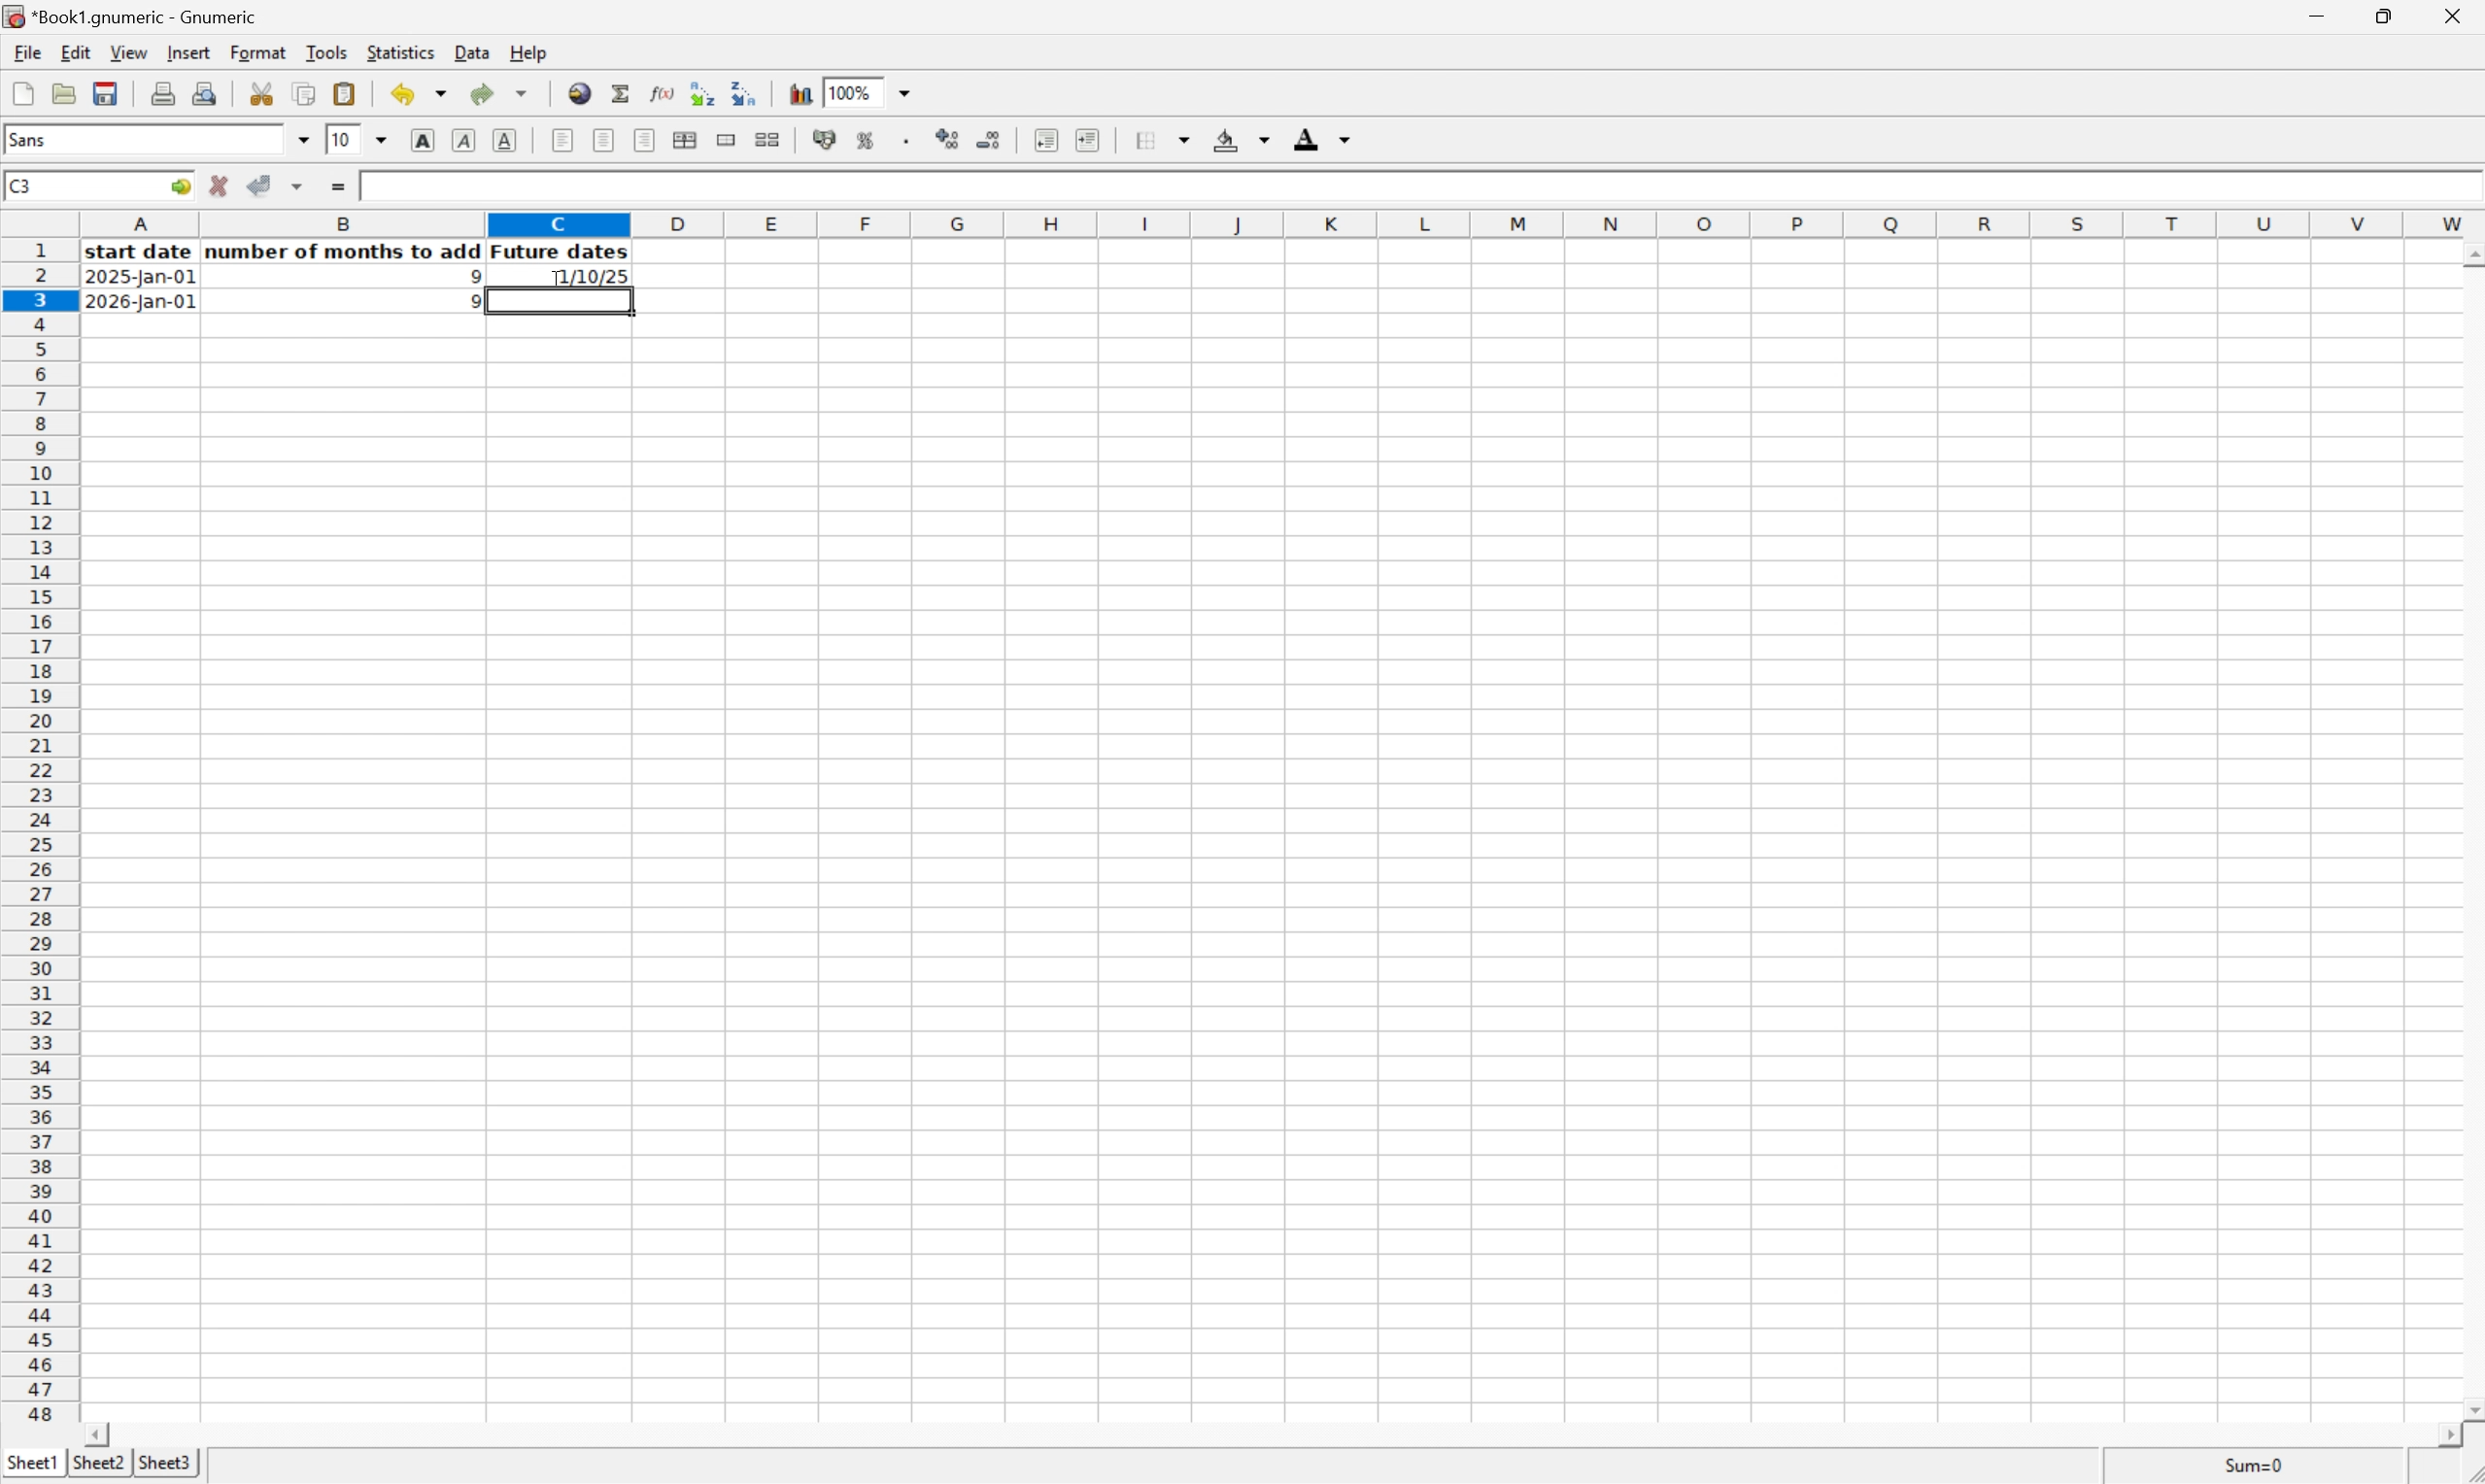  Describe the element at coordinates (205, 92) in the screenshot. I see `Print preview` at that location.